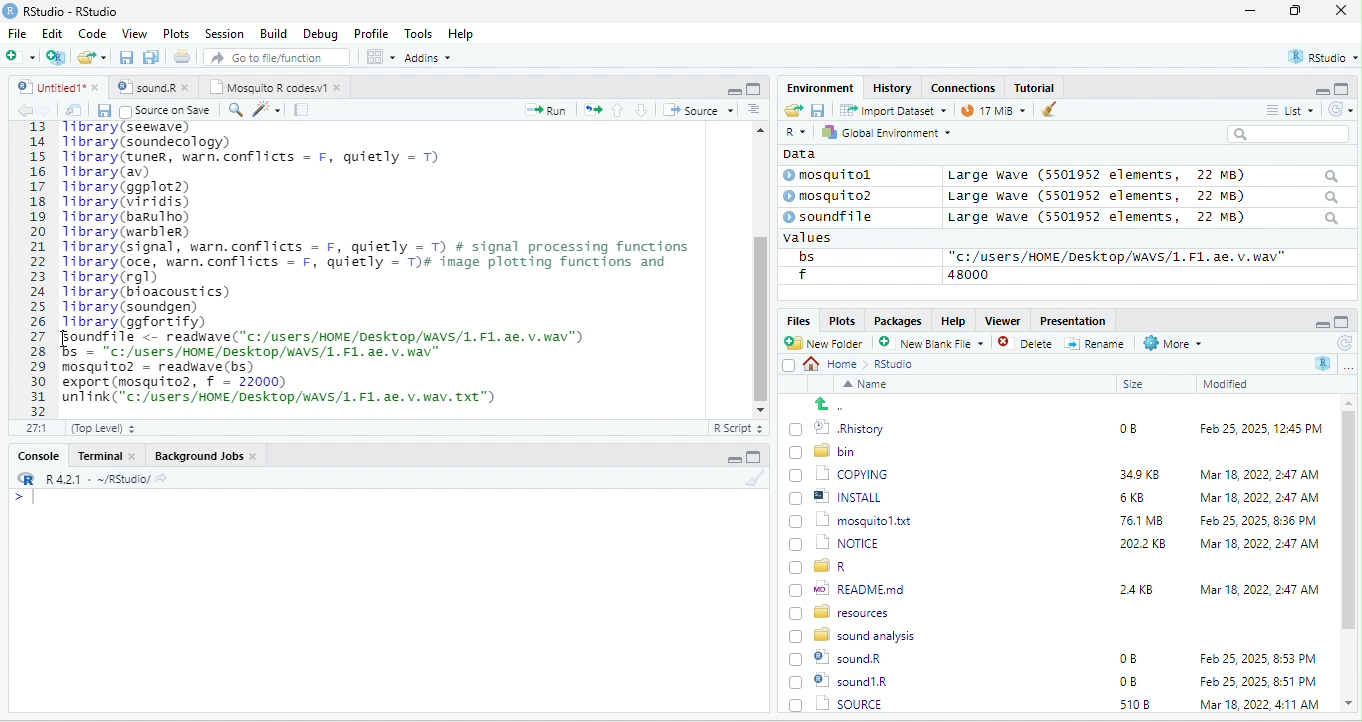 This screenshot has height=722, width=1362. What do you see at coordinates (54, 87) in the screenshot?
I see `© Untitied1* »` at bounding box center [54, 87].